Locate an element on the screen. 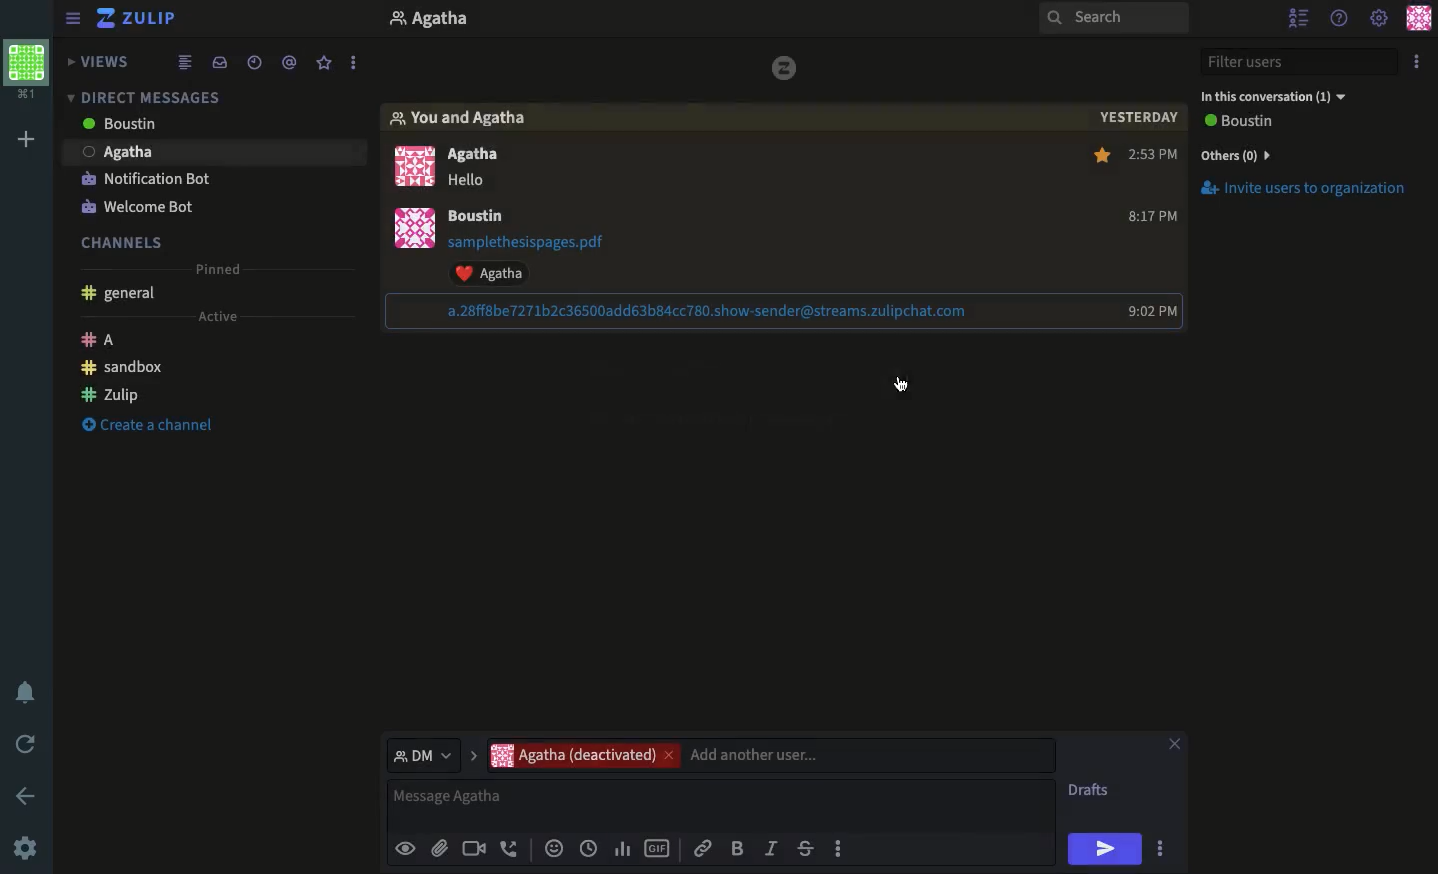  Users is located at coordinates (202, 124).